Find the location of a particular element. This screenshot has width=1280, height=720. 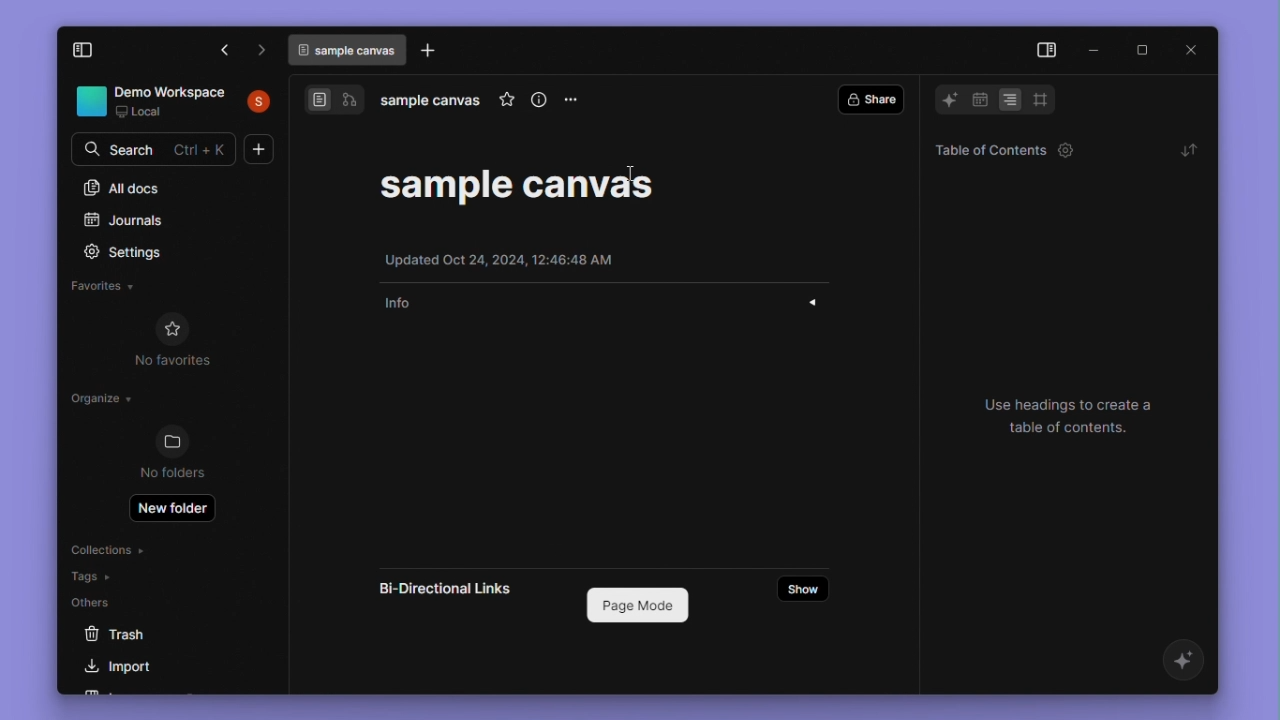

file name is located at coordinates (432, 102).